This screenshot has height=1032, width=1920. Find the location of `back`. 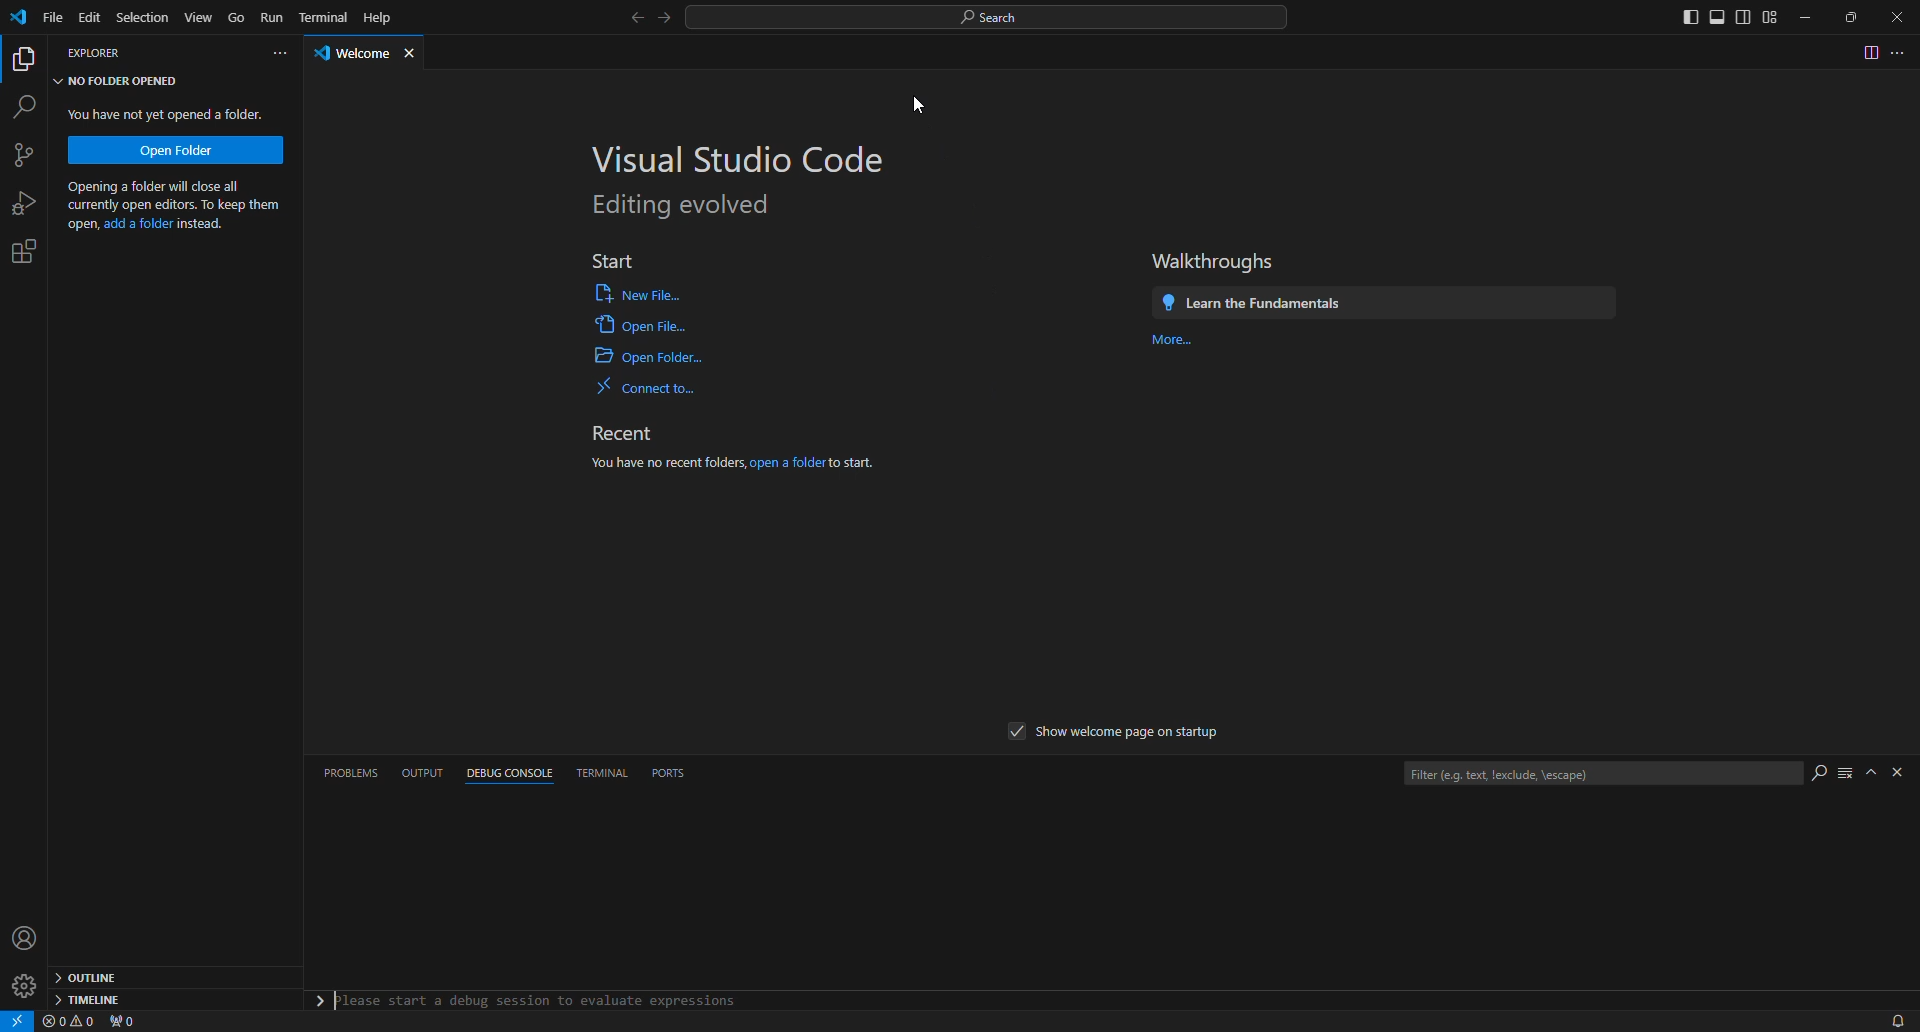

back is located at coordinates (625, 20).